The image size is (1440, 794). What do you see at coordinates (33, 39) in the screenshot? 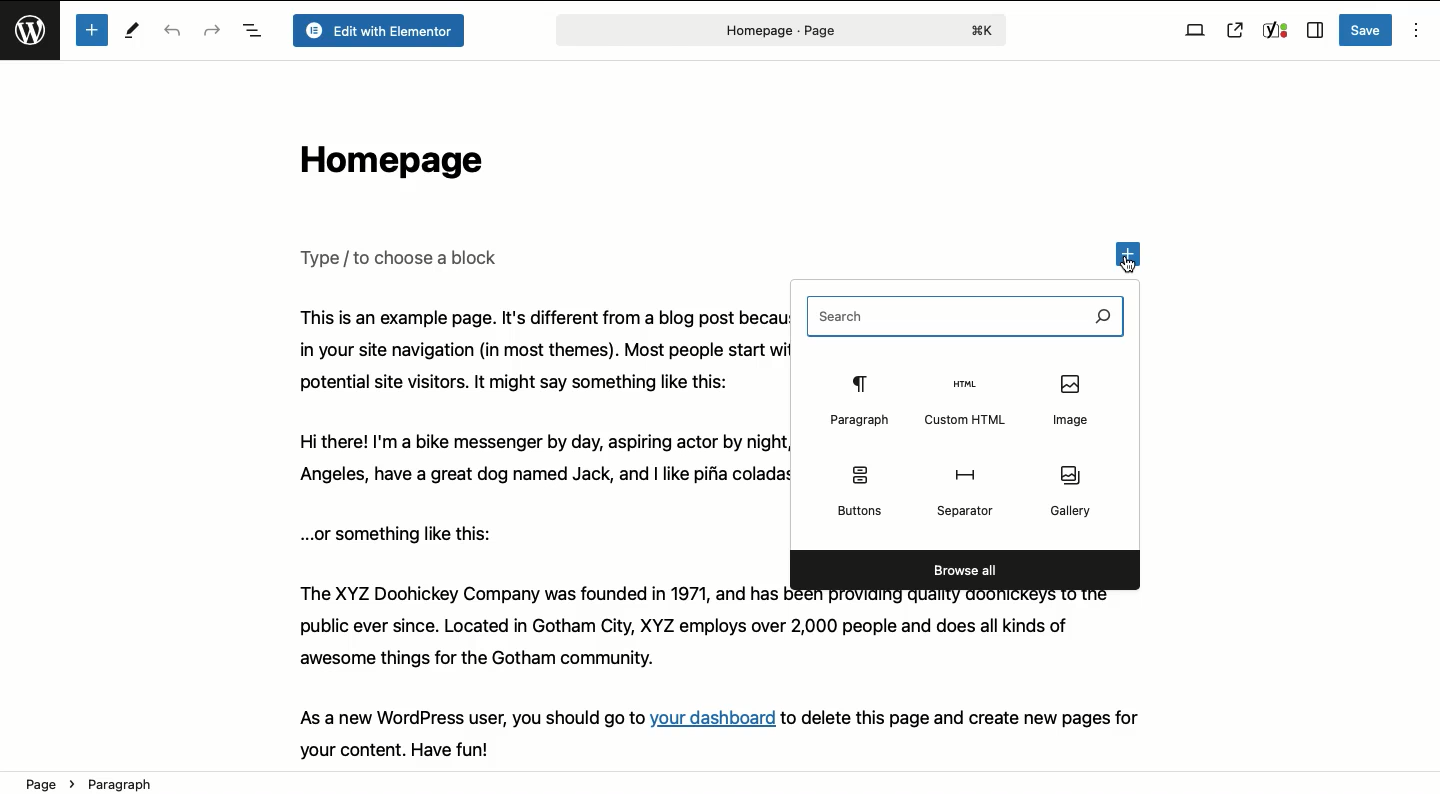
I see `Wordpress logo` at bounding box center [33, 39].